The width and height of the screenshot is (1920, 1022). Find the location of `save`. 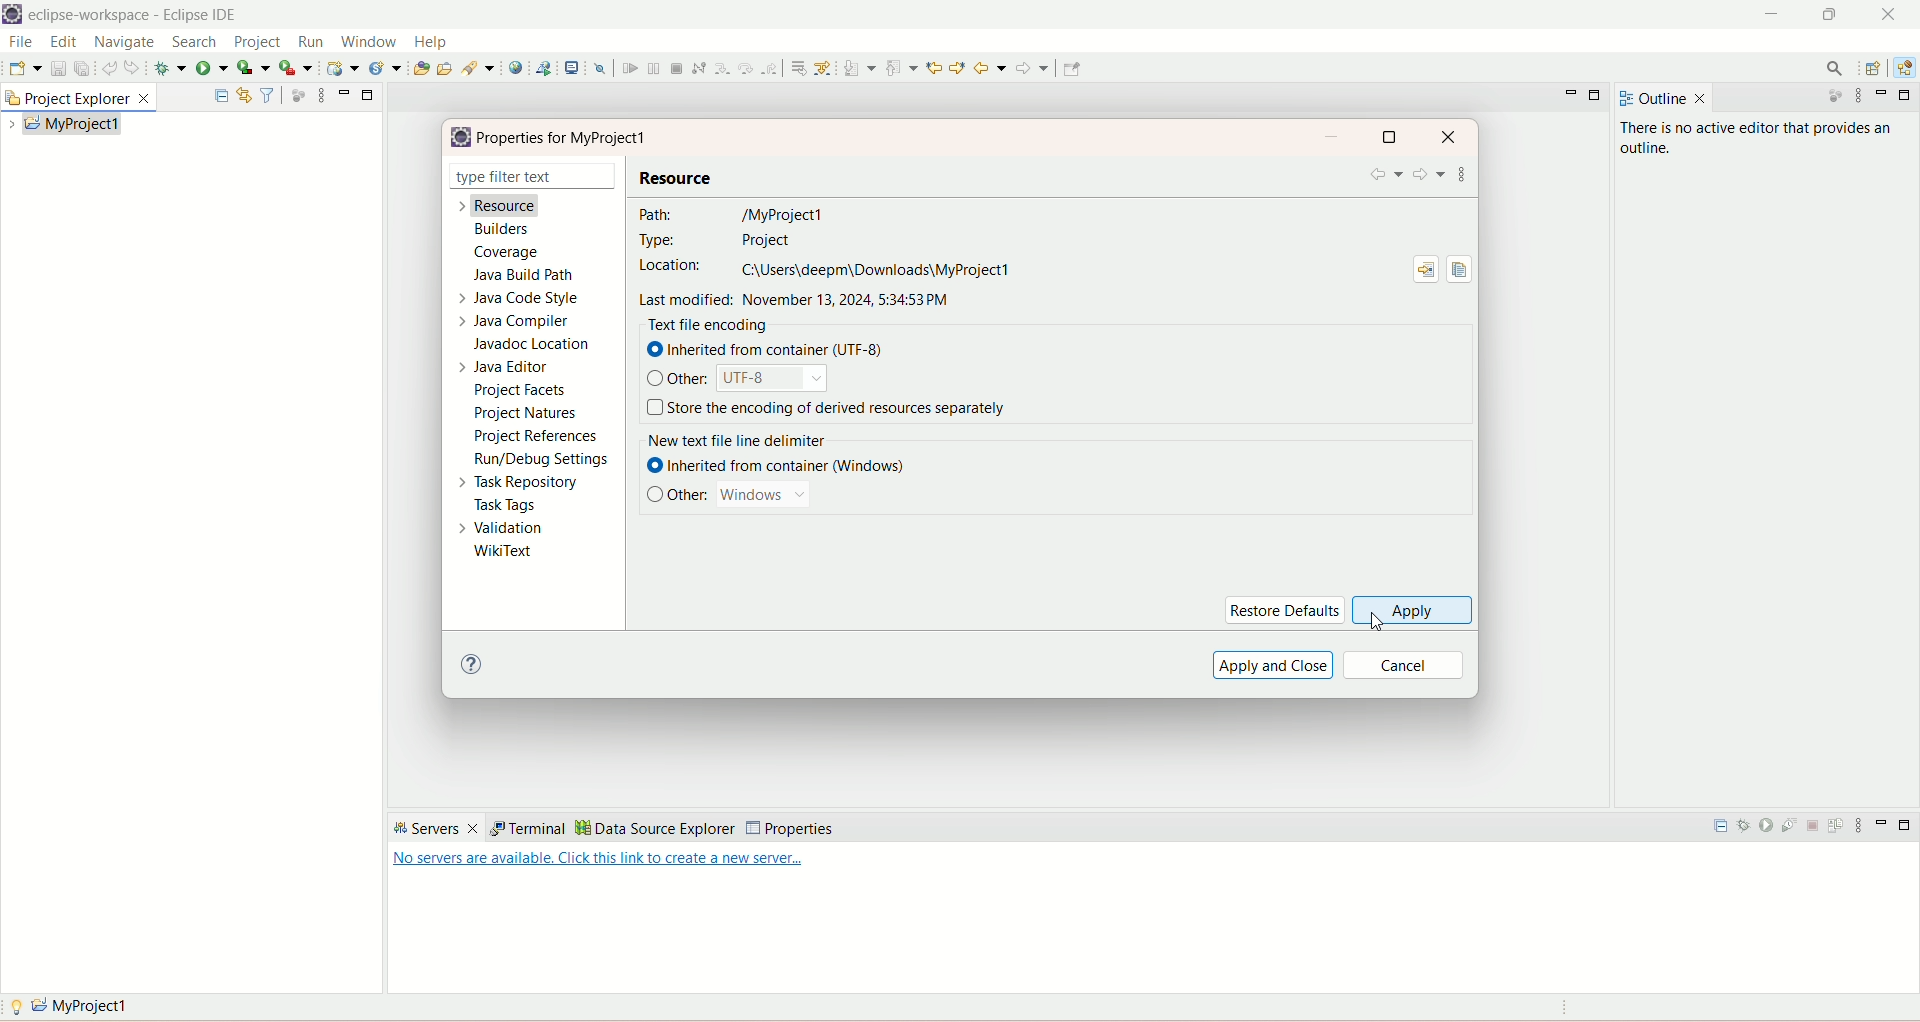

save is located at coordinates (57, 69).